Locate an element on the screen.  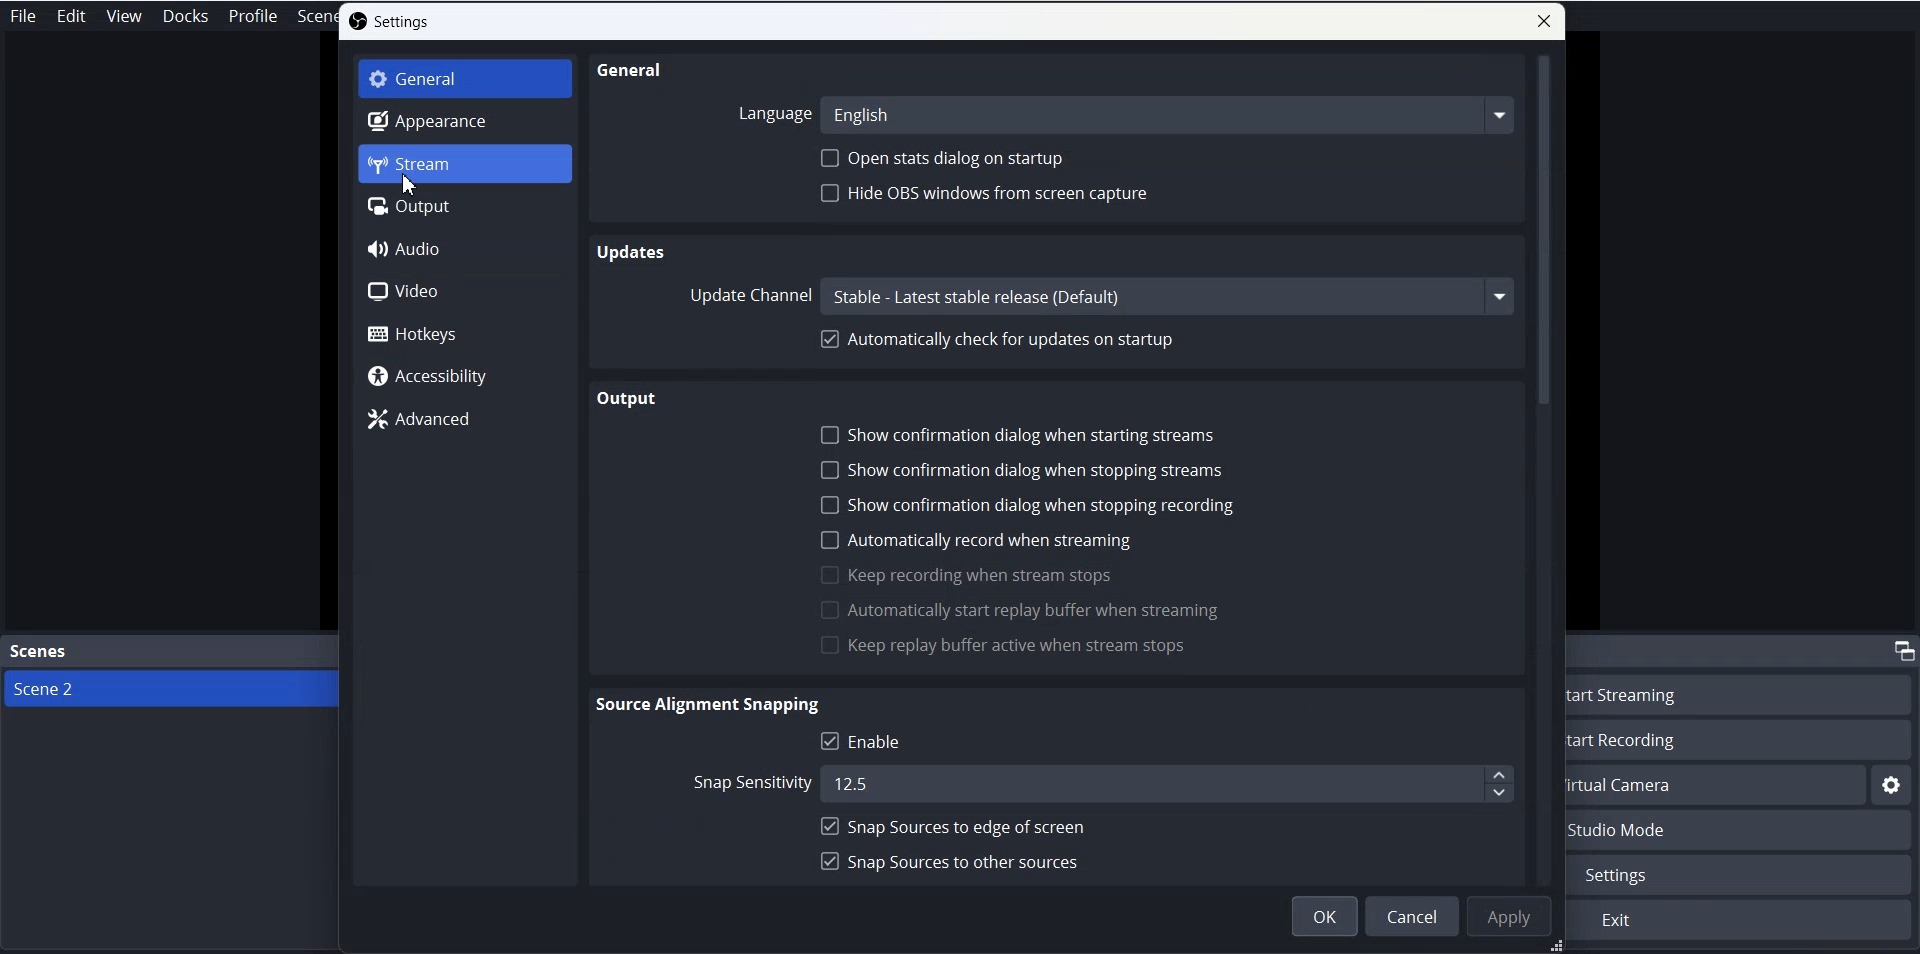
Accessibility is located at coordinates (465, 375).